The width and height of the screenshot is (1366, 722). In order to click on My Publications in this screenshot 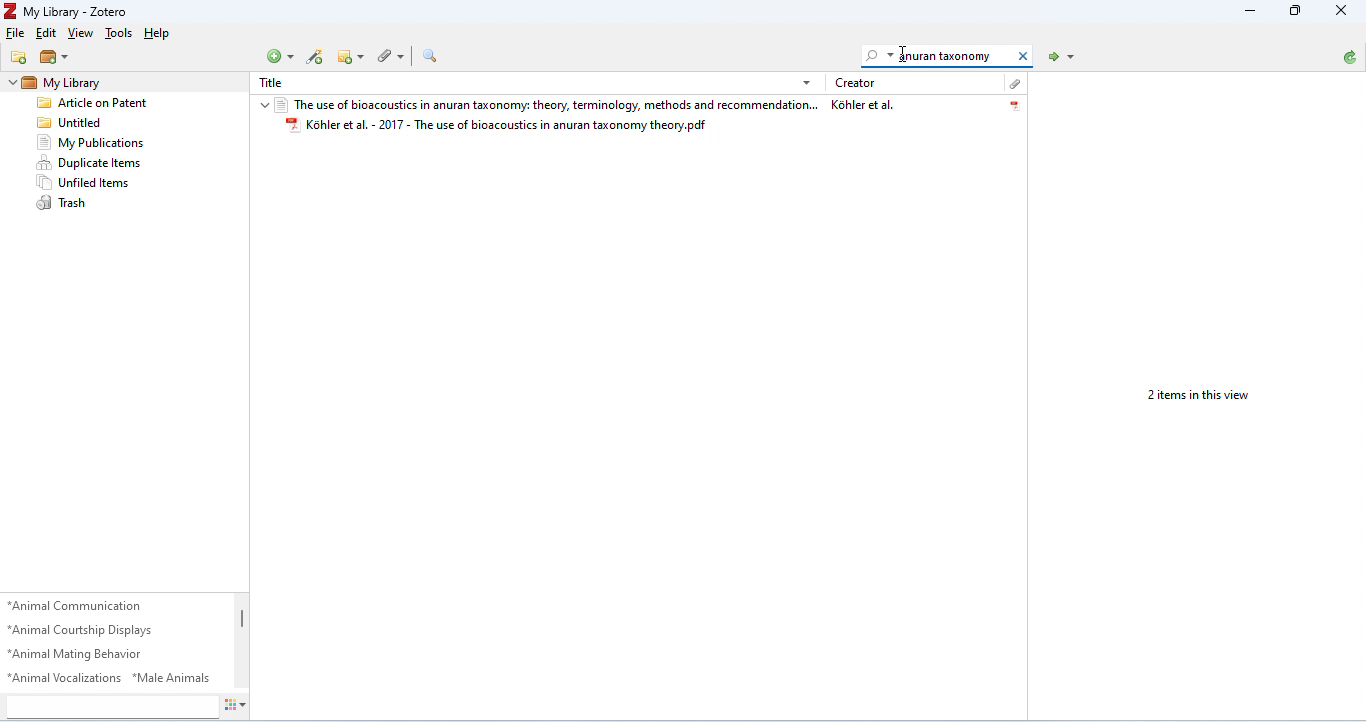, I will do `click(106, 143)`.